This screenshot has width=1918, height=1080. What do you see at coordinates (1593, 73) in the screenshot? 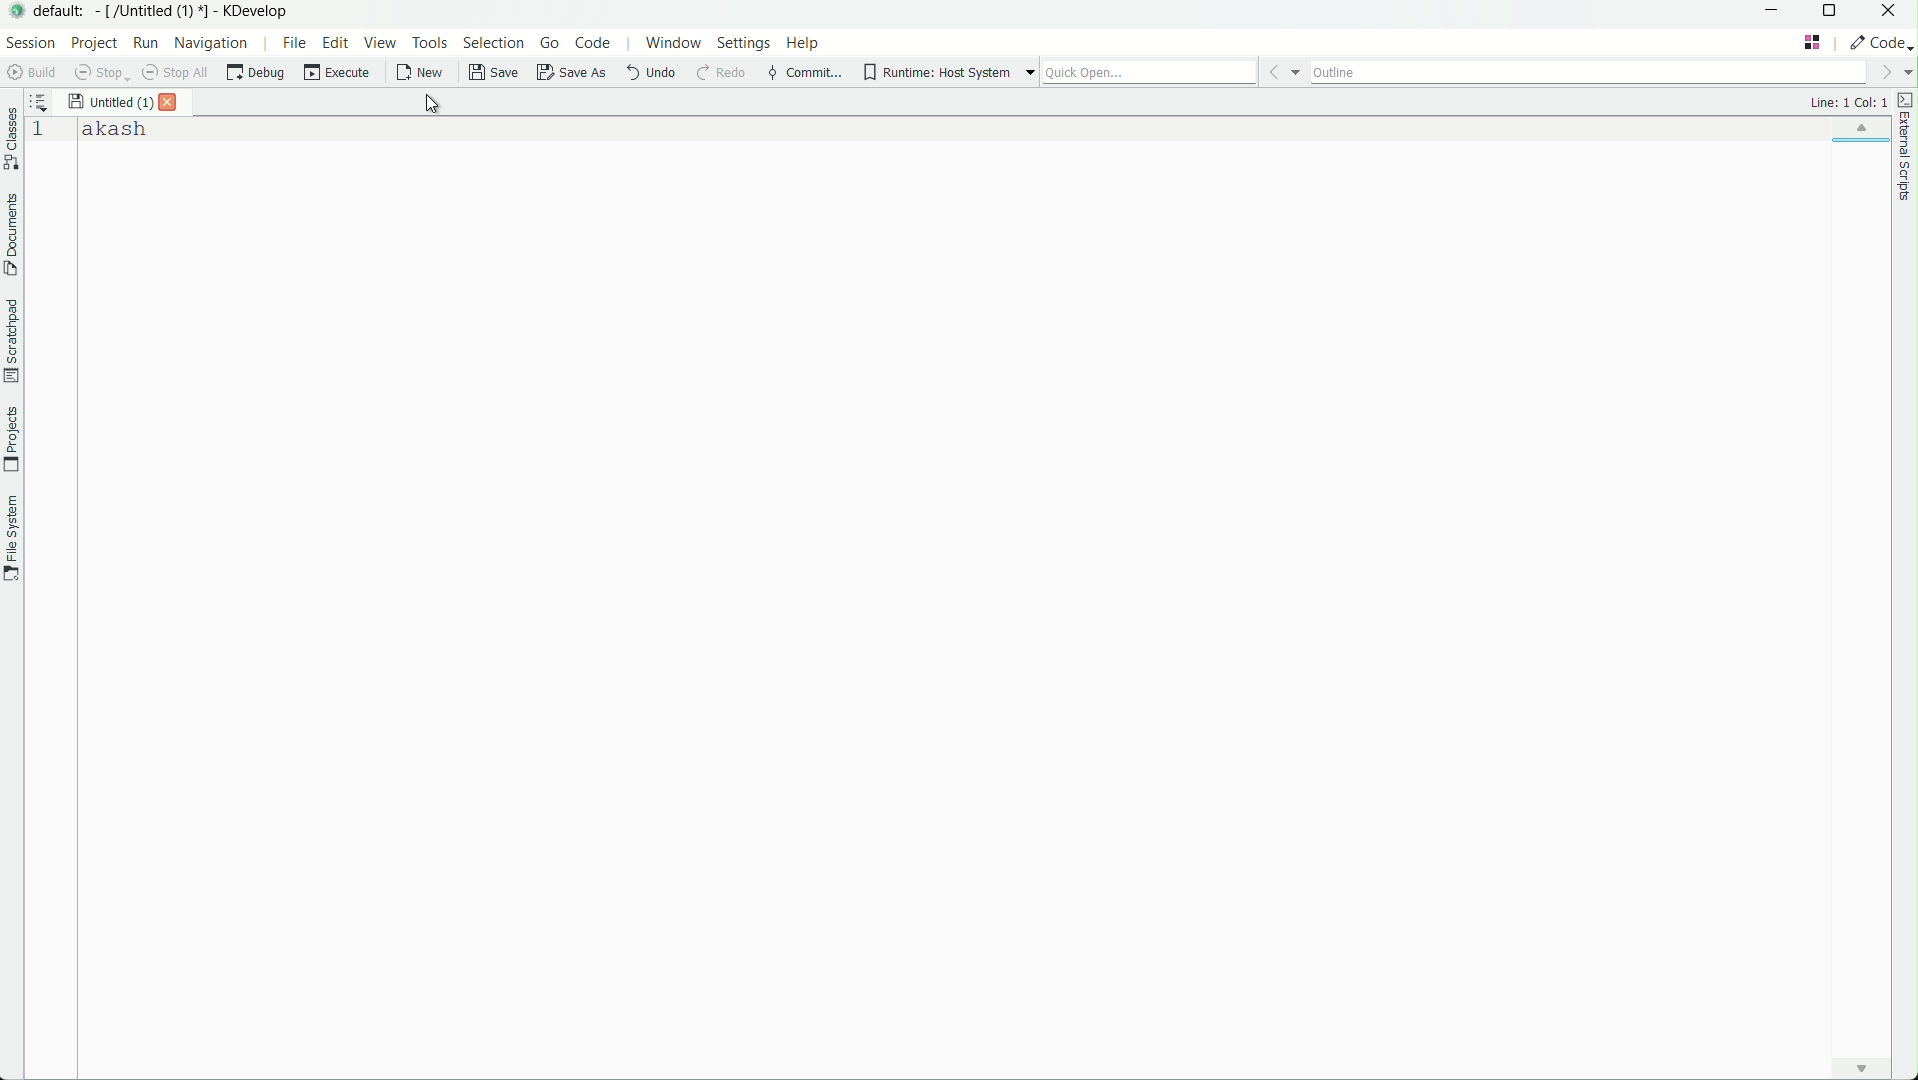
I see `outline` at bounding box center [1593, 73].